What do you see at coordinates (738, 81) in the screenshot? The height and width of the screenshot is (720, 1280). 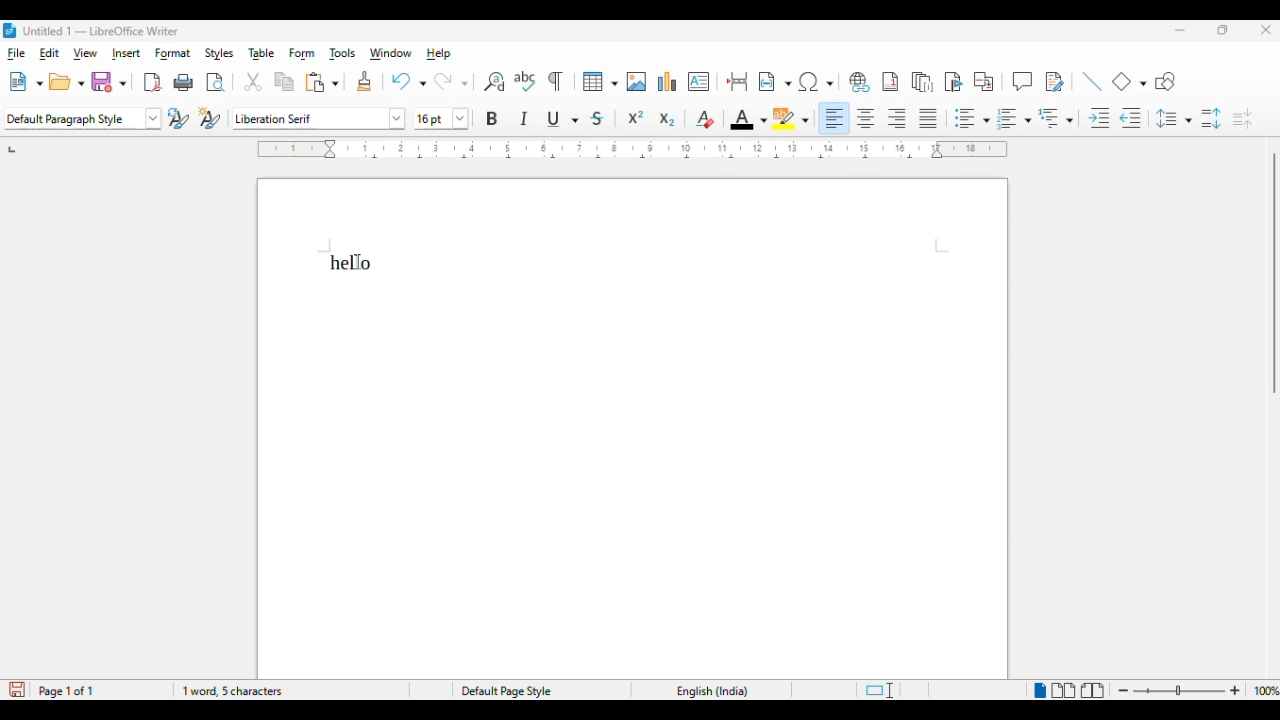 I see `insert page break` at bounding box center [738, 81].